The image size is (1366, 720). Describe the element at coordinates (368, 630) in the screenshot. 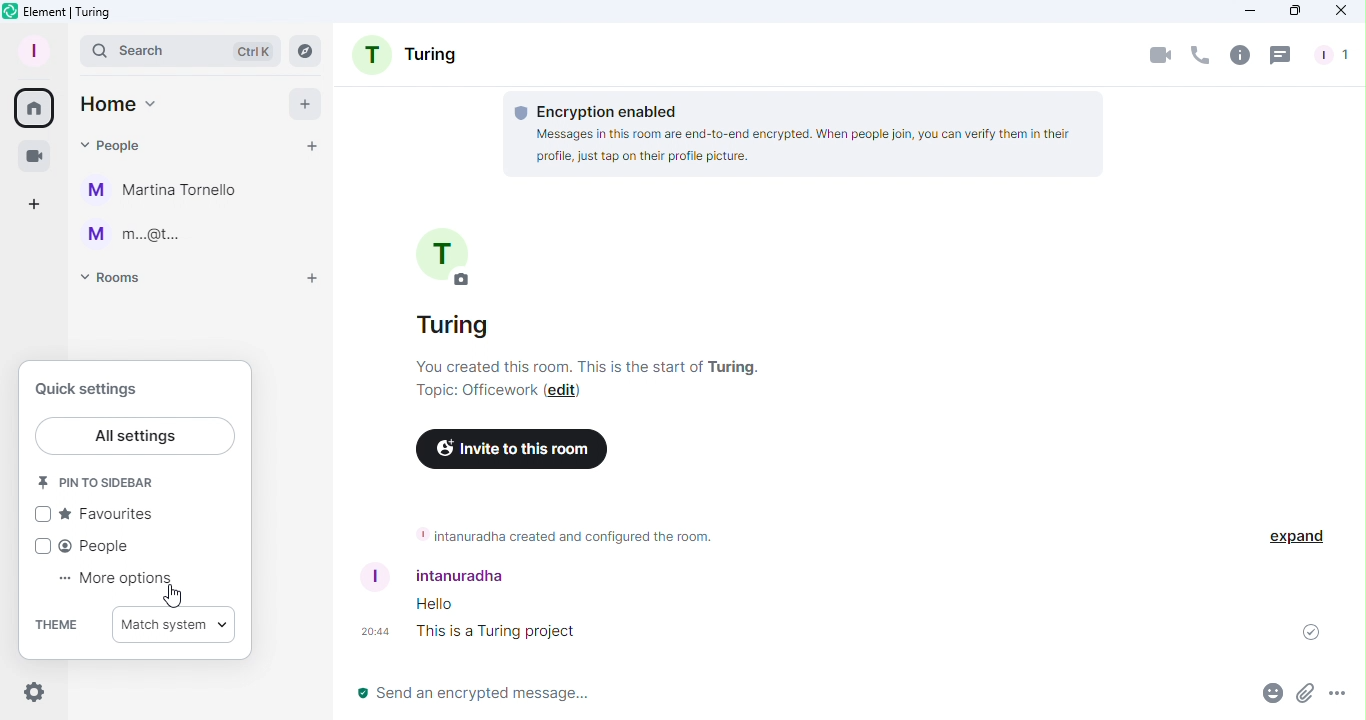

I see `20:44` at that location.